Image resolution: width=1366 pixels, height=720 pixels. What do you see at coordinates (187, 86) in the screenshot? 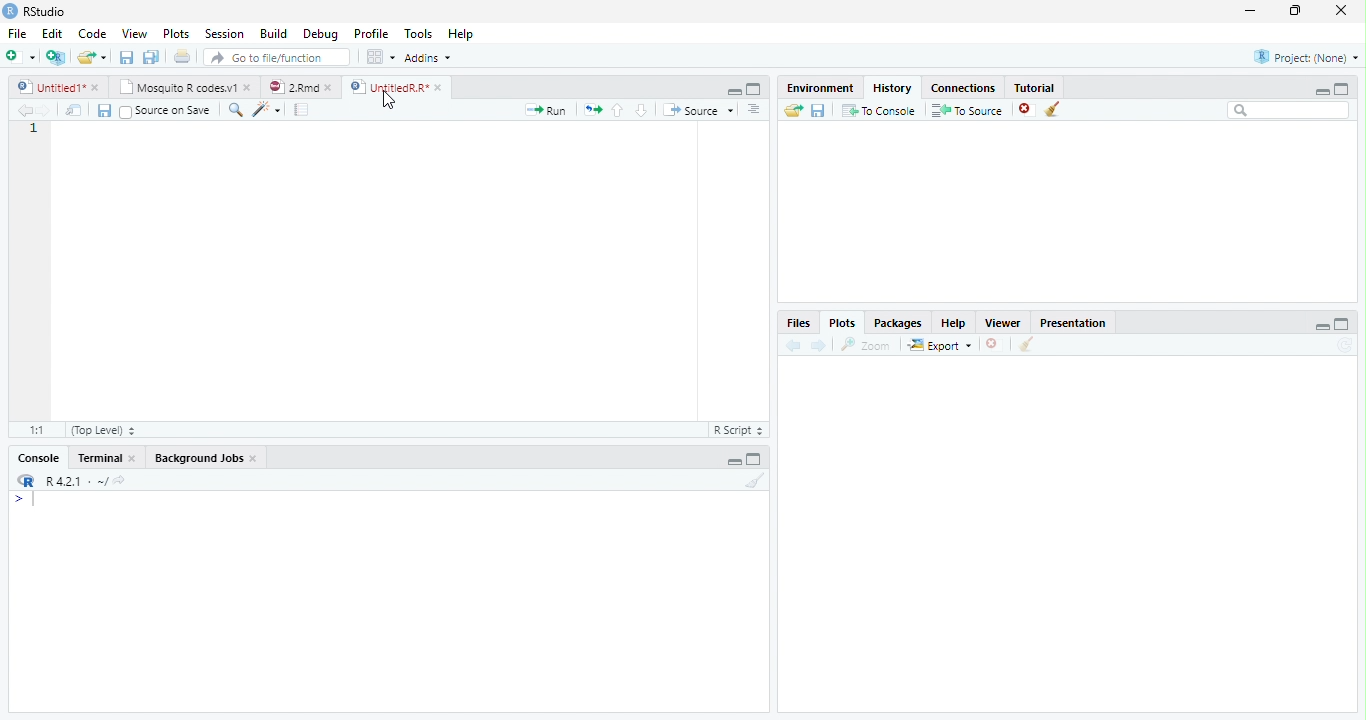
I see `Mosquito R codes` at bounding box center [187, 86].